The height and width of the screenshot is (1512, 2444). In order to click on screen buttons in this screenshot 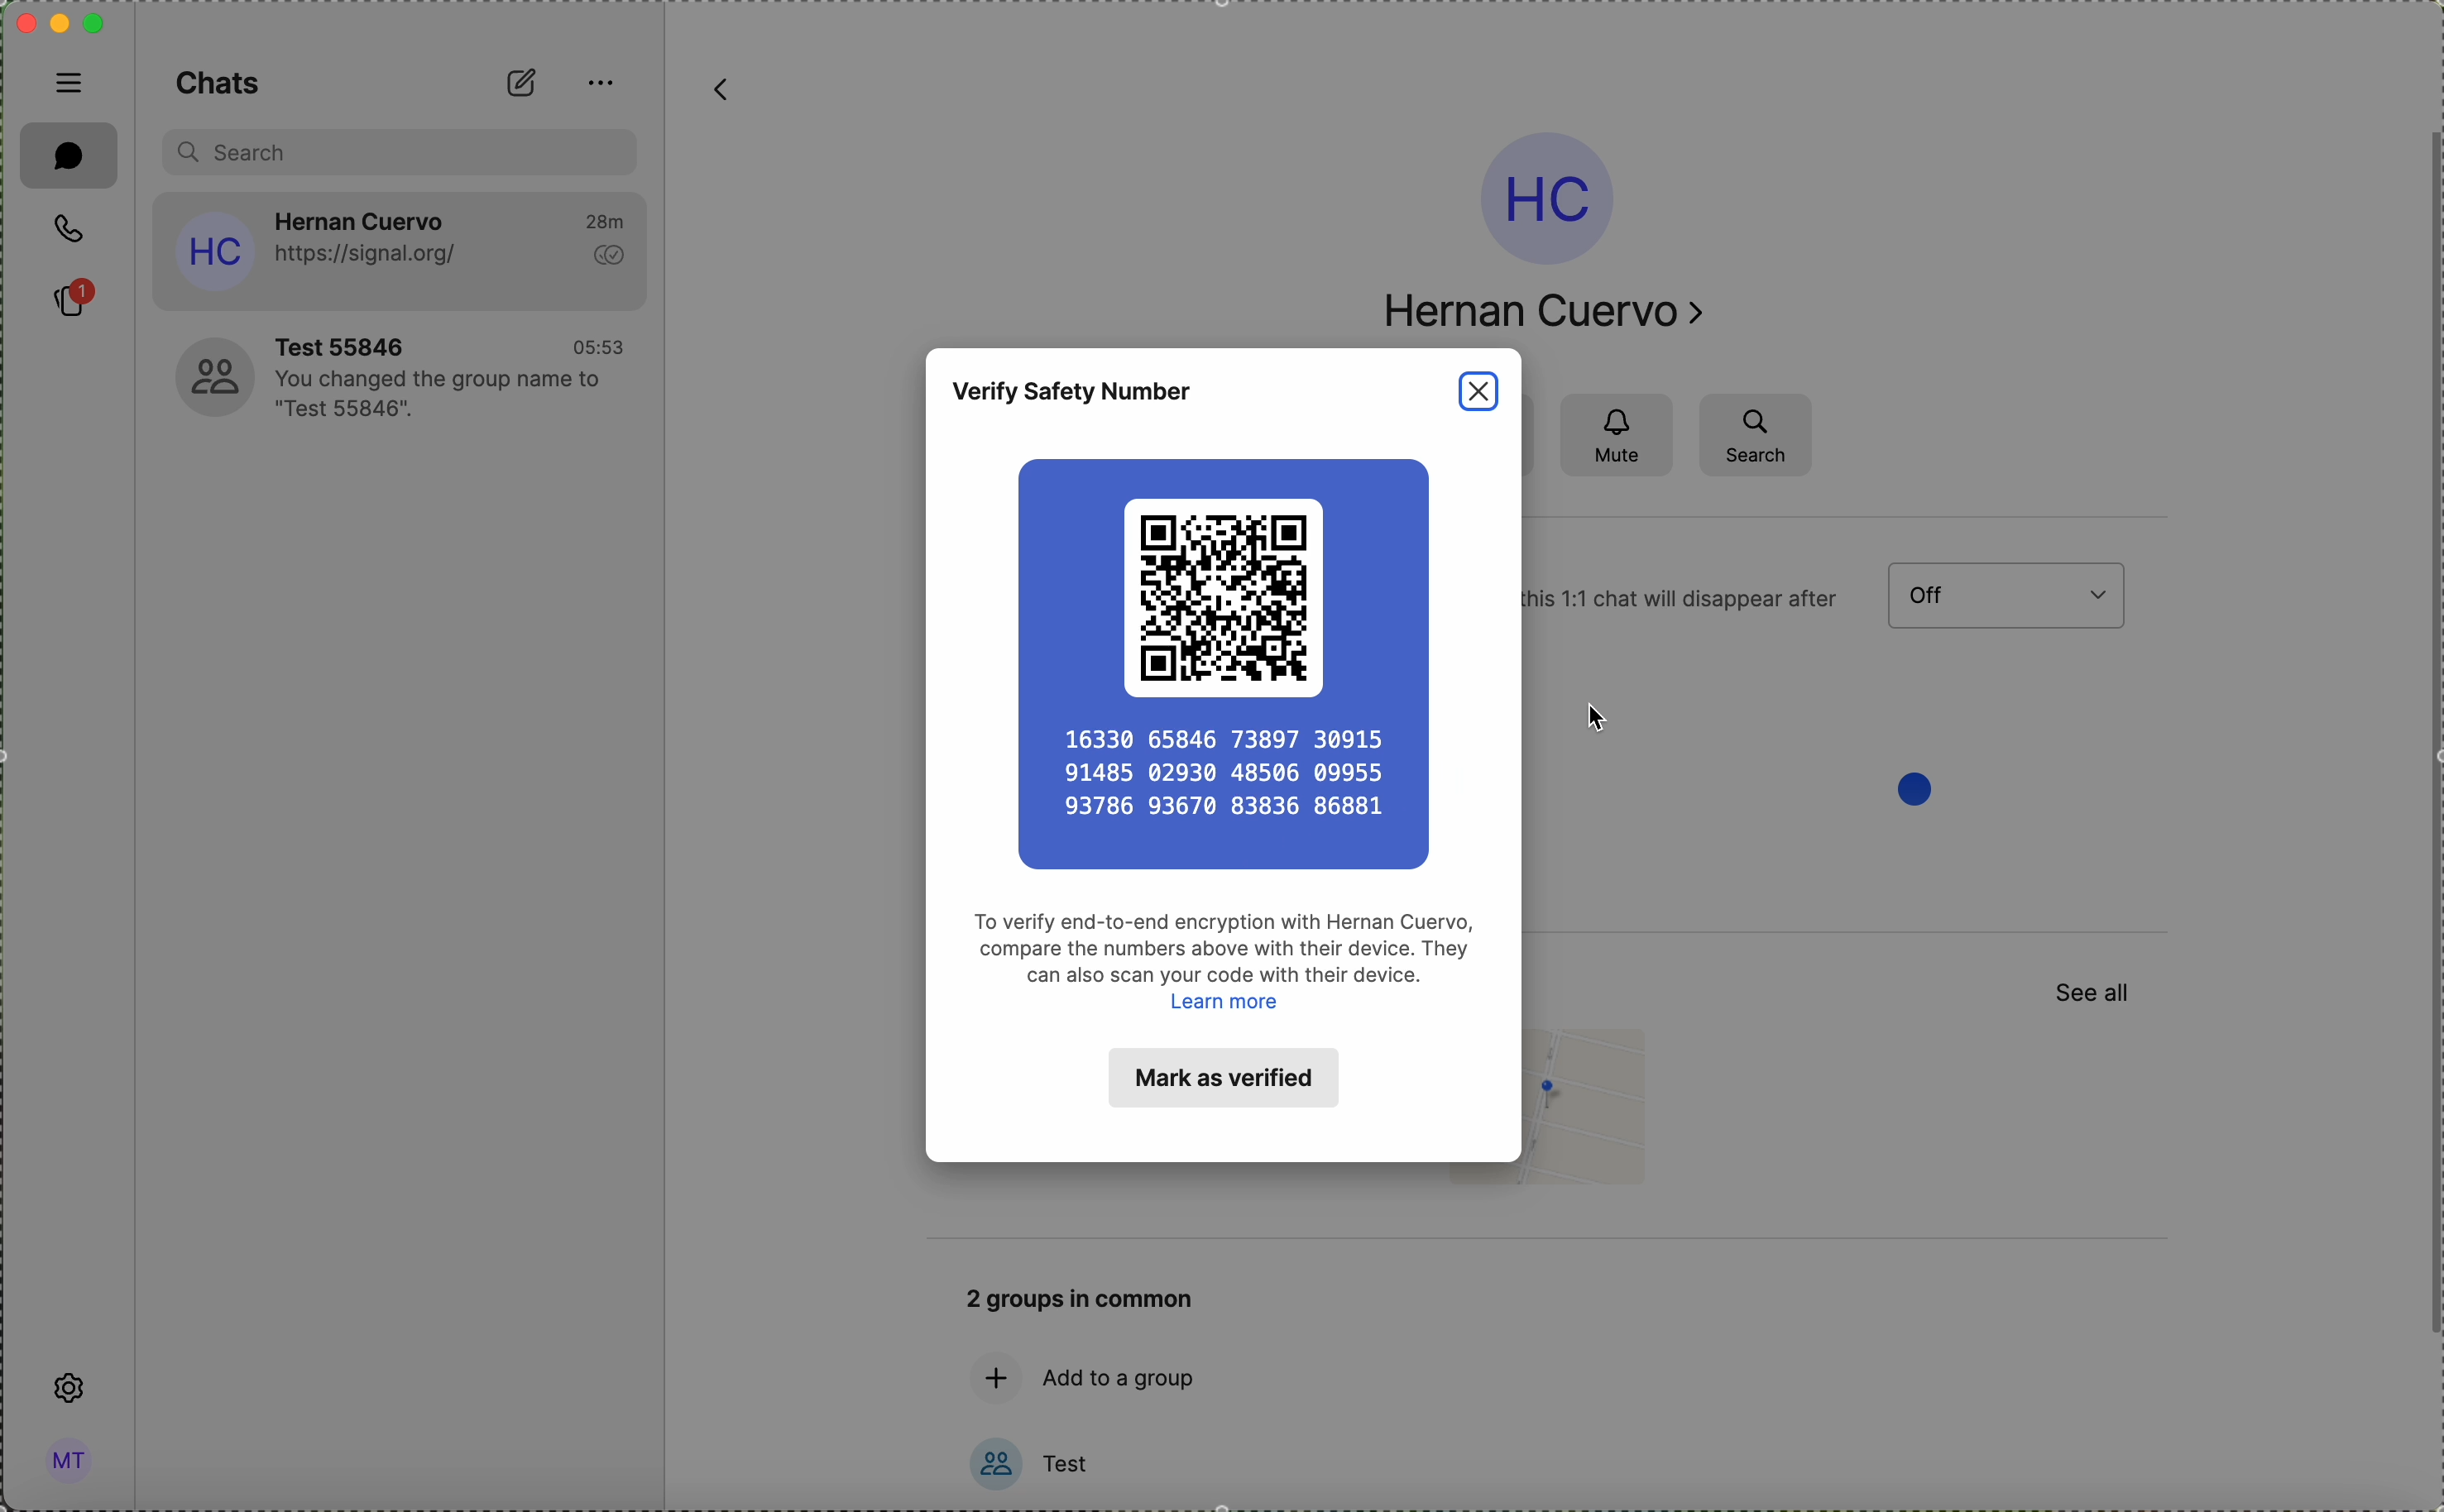, I will do `click(55, 22)`.